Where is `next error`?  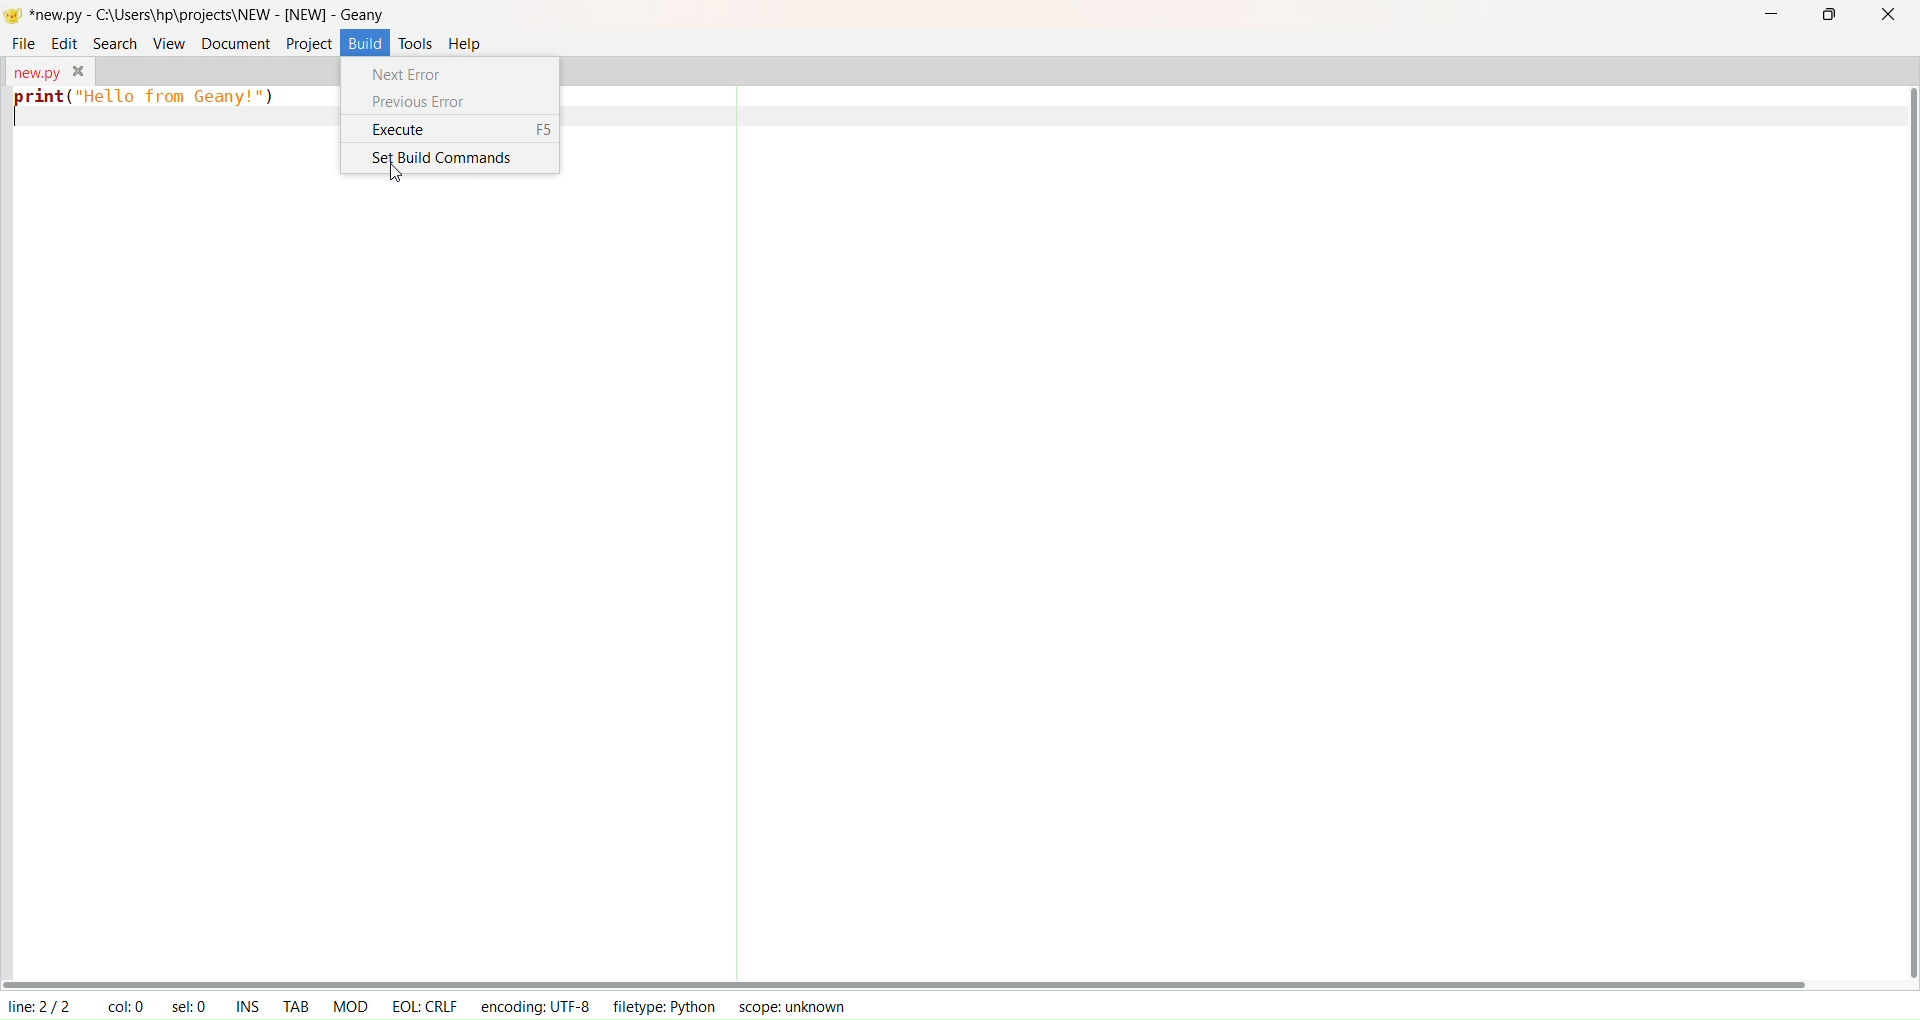
next error is located at coordinates (414, 73).